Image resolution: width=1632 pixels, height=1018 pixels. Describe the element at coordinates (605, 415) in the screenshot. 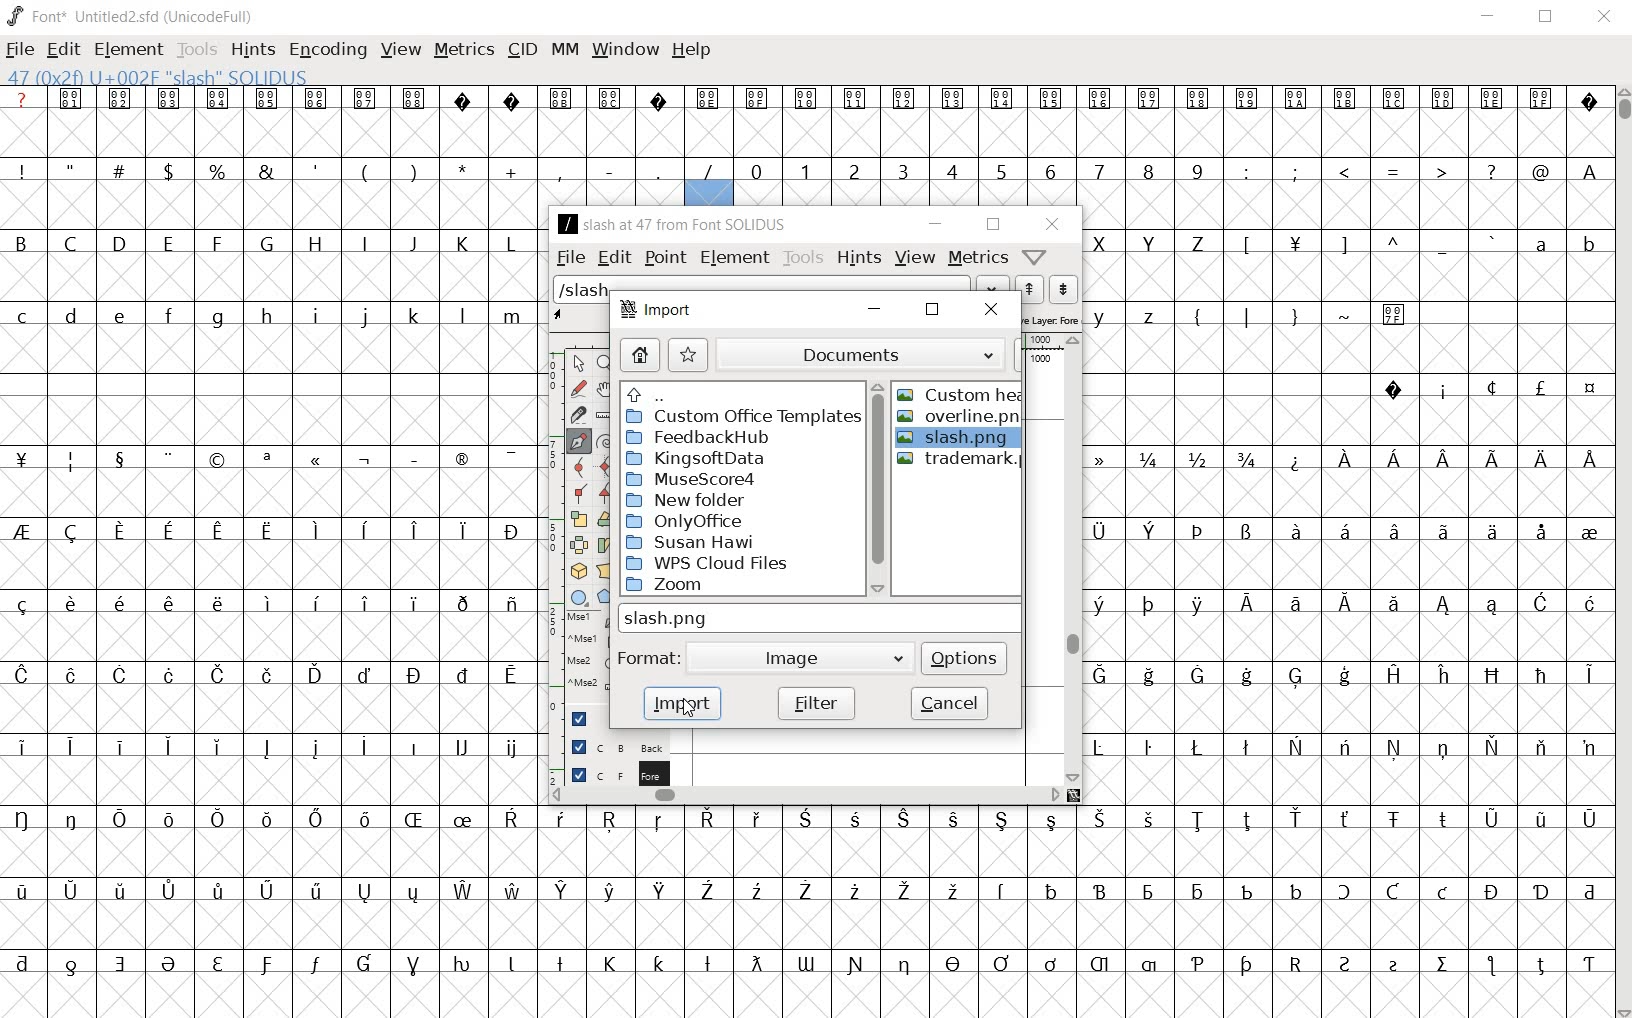

I see `measure a distance, angle between points` at that location.